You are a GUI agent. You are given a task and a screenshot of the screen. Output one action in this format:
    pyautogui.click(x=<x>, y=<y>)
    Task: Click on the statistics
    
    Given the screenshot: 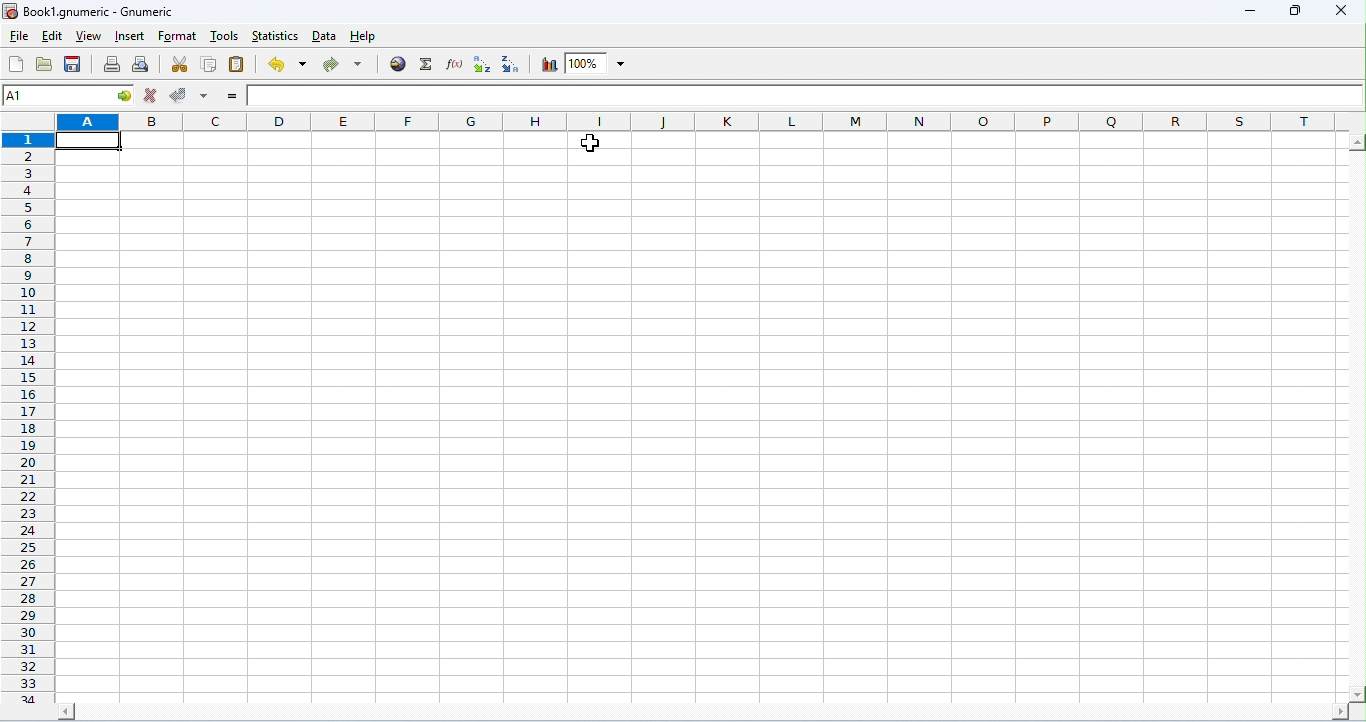 What is the action you would take?
    pyautogui.click(x=275, y=36)
    